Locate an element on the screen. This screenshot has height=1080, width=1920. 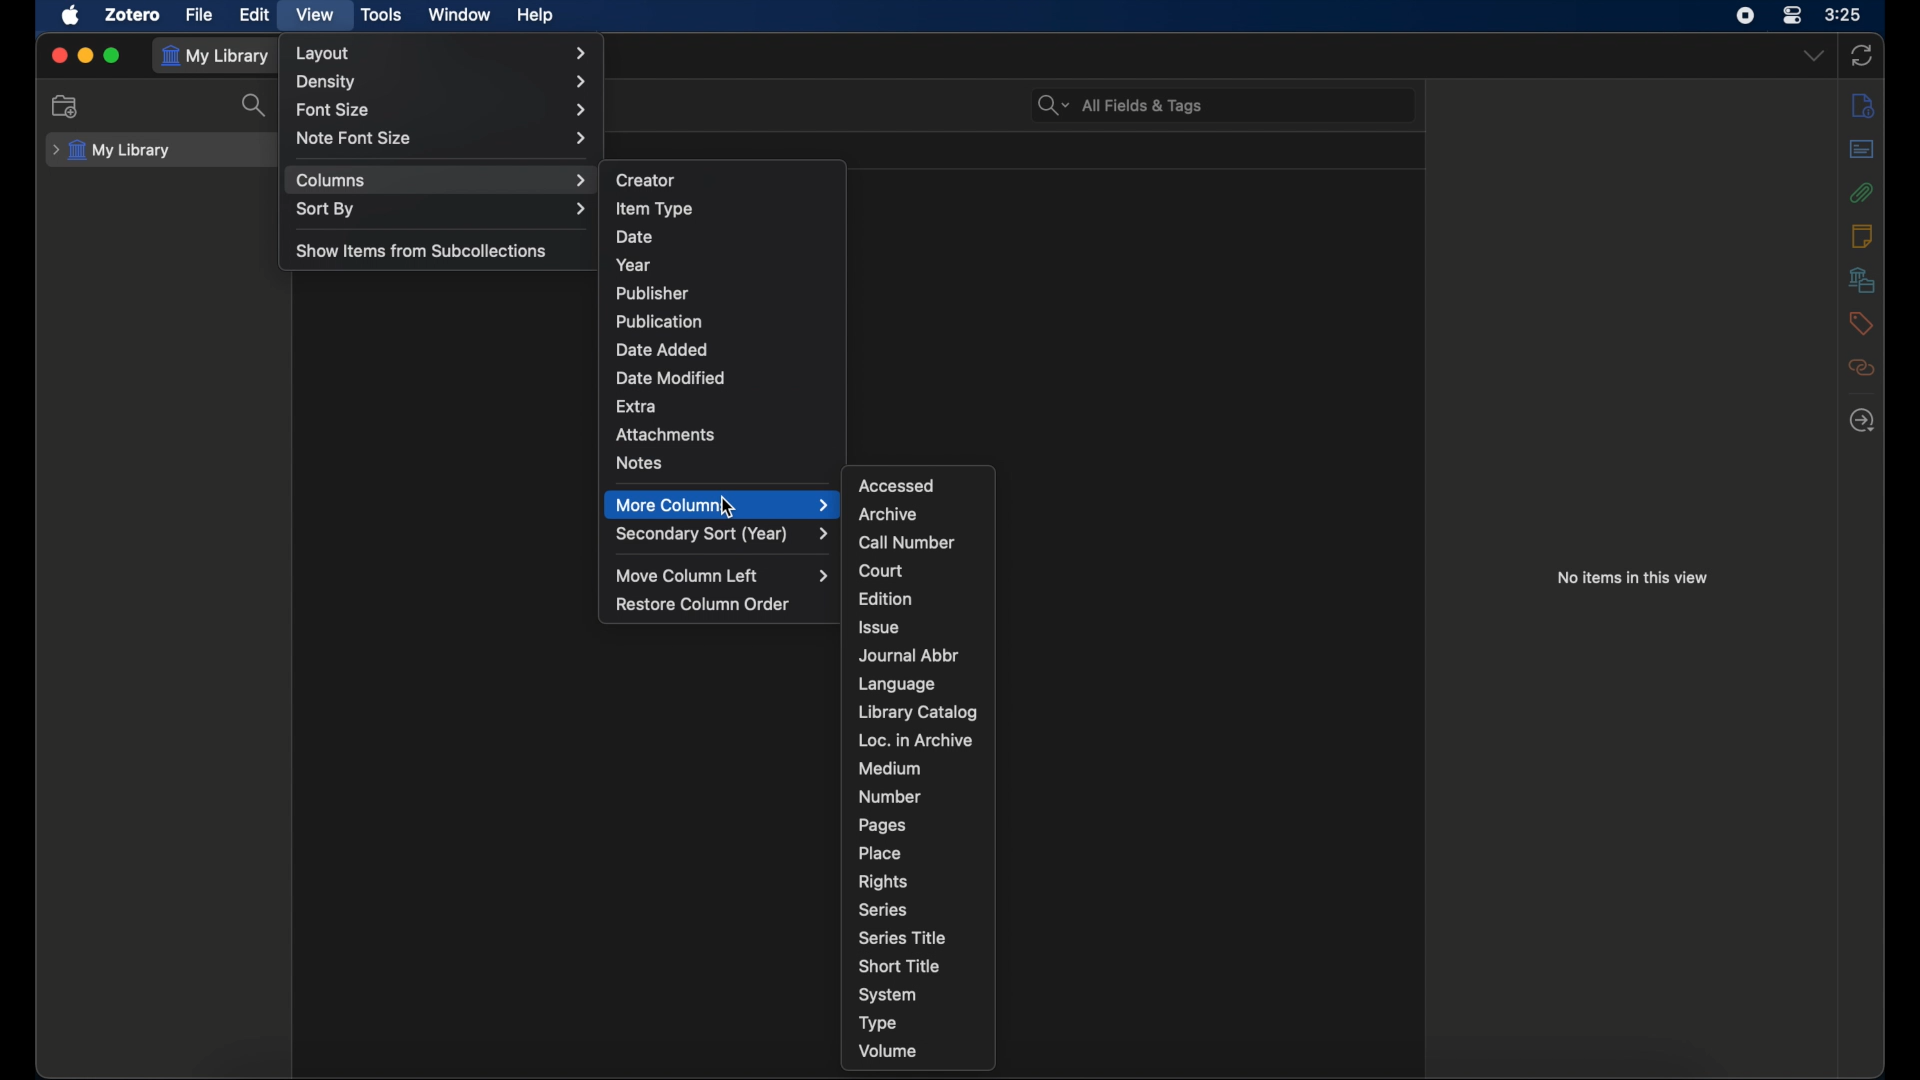
locate is located at coordinates (1862, 421).